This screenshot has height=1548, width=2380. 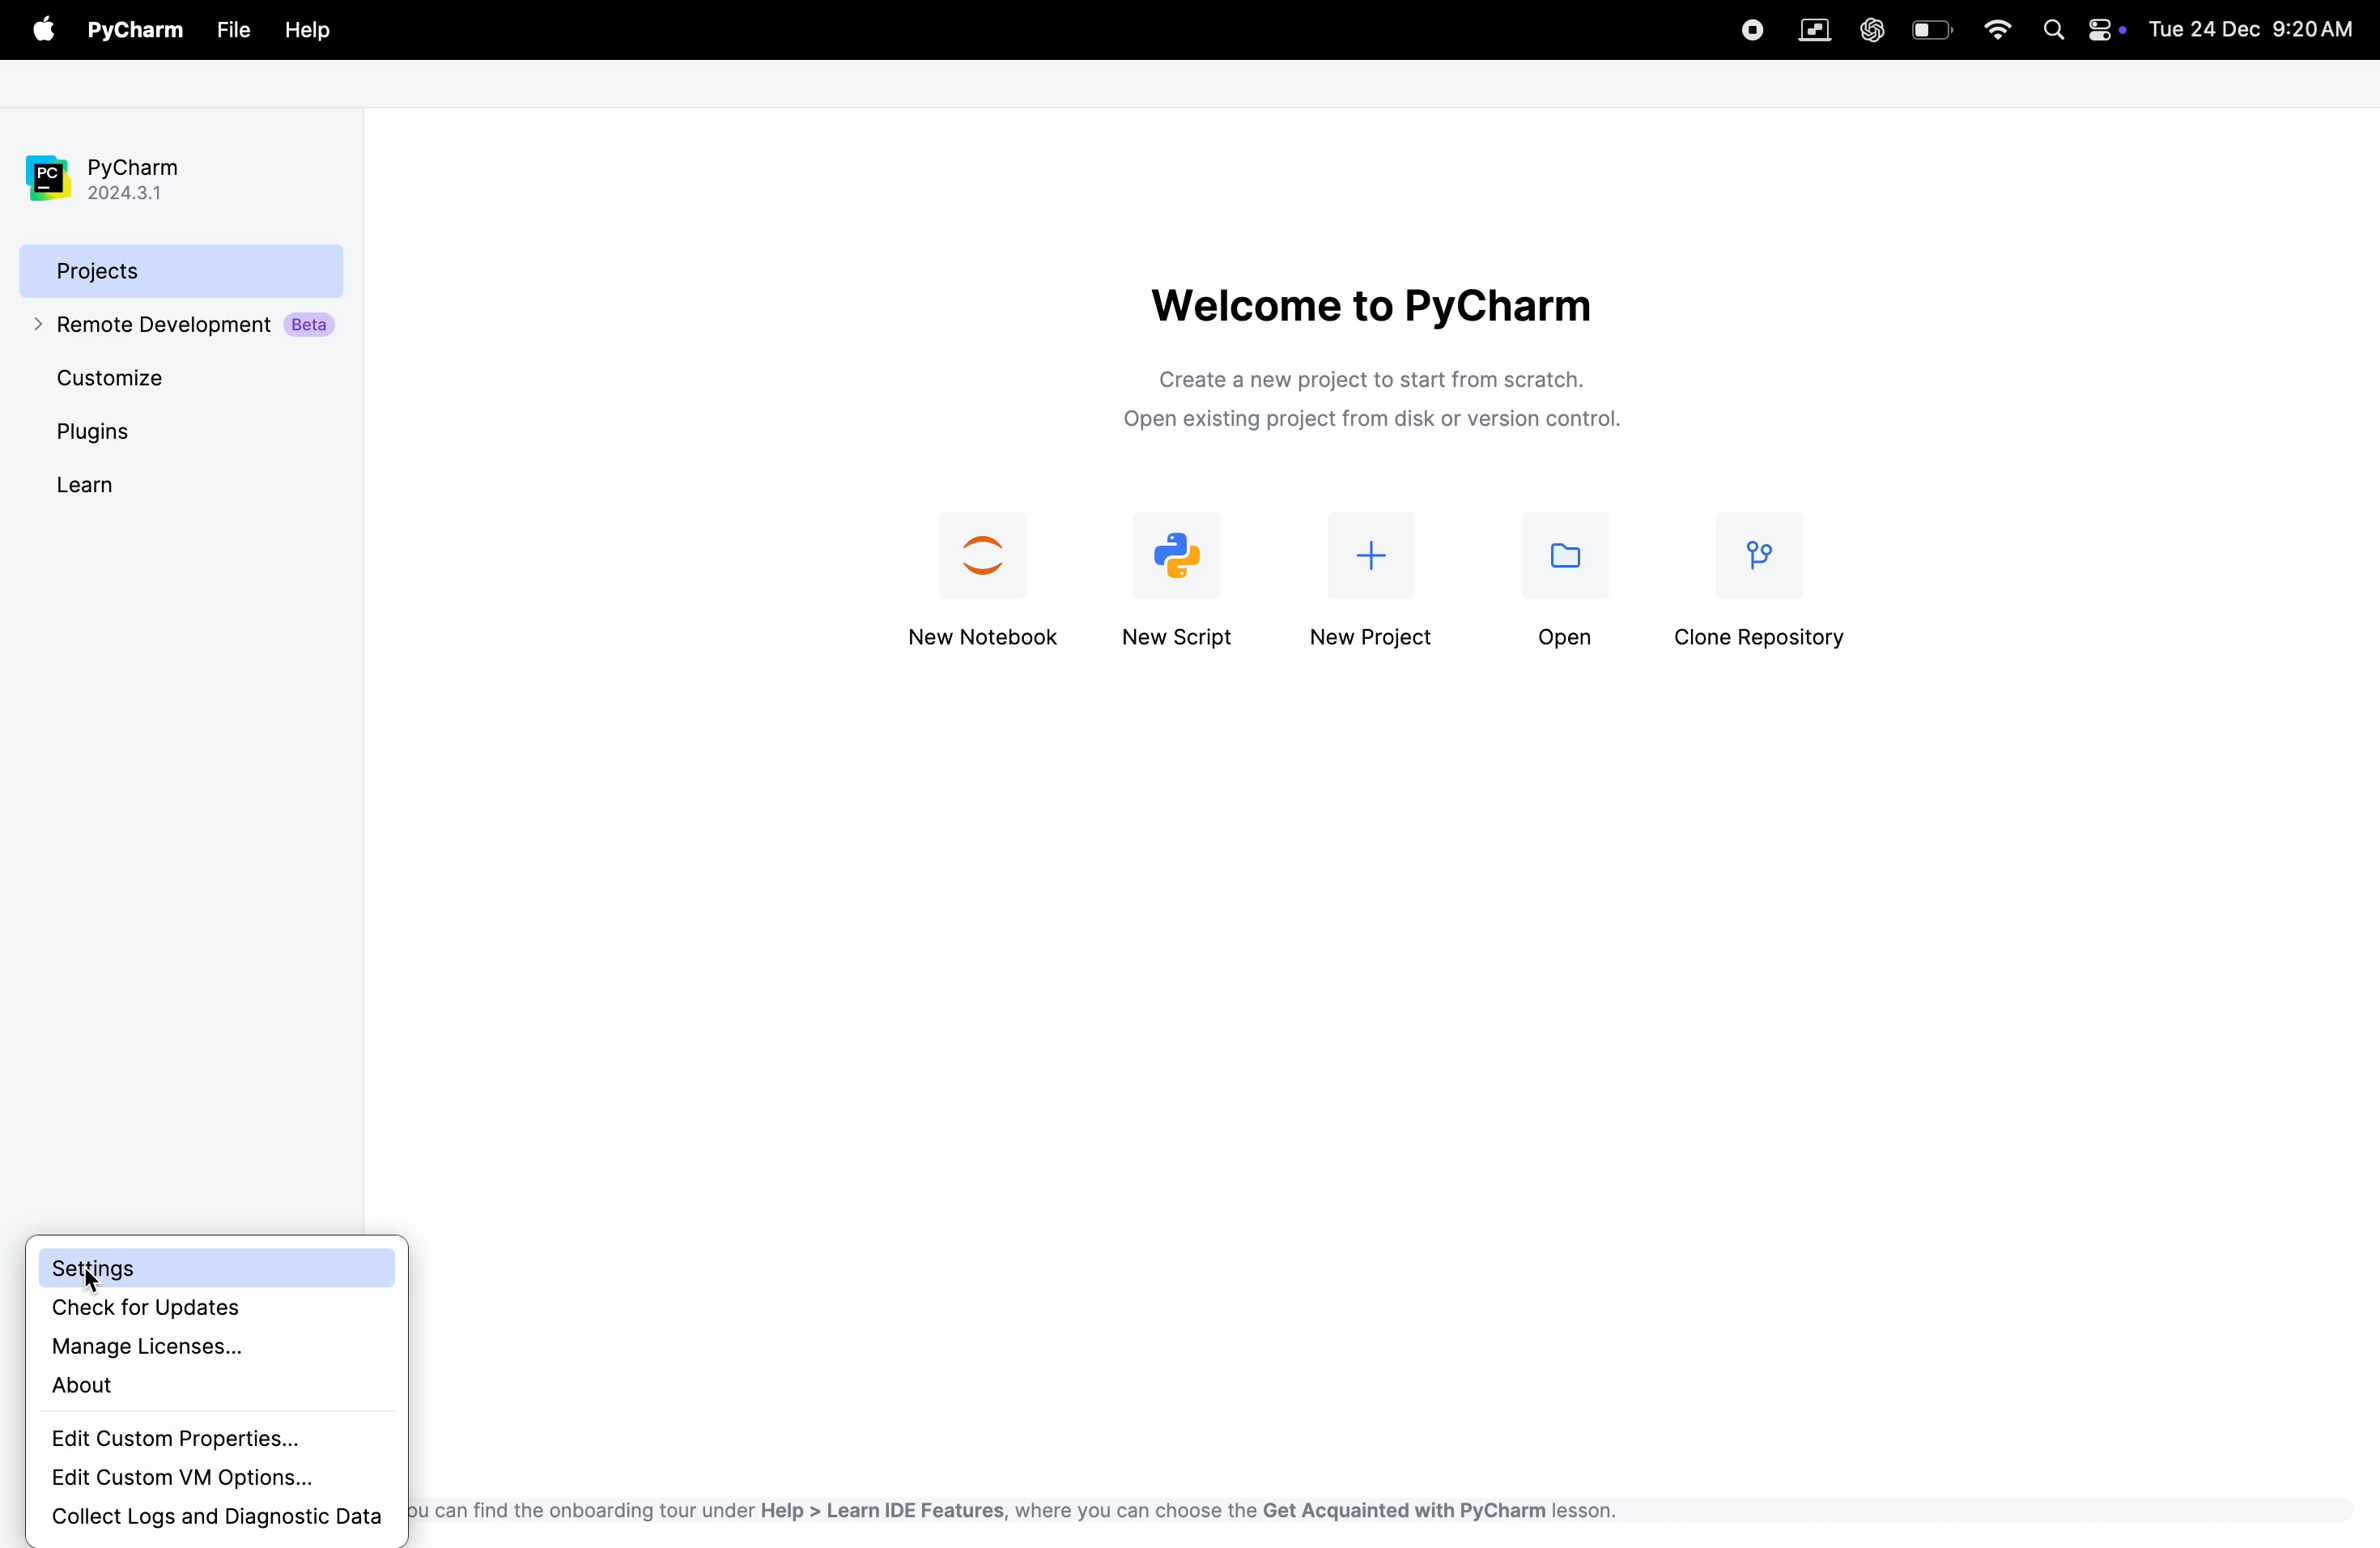 What do you see at coordinates (188, 326) in the screenshot?
I see `remote developement` at bounding box center [188, 326].